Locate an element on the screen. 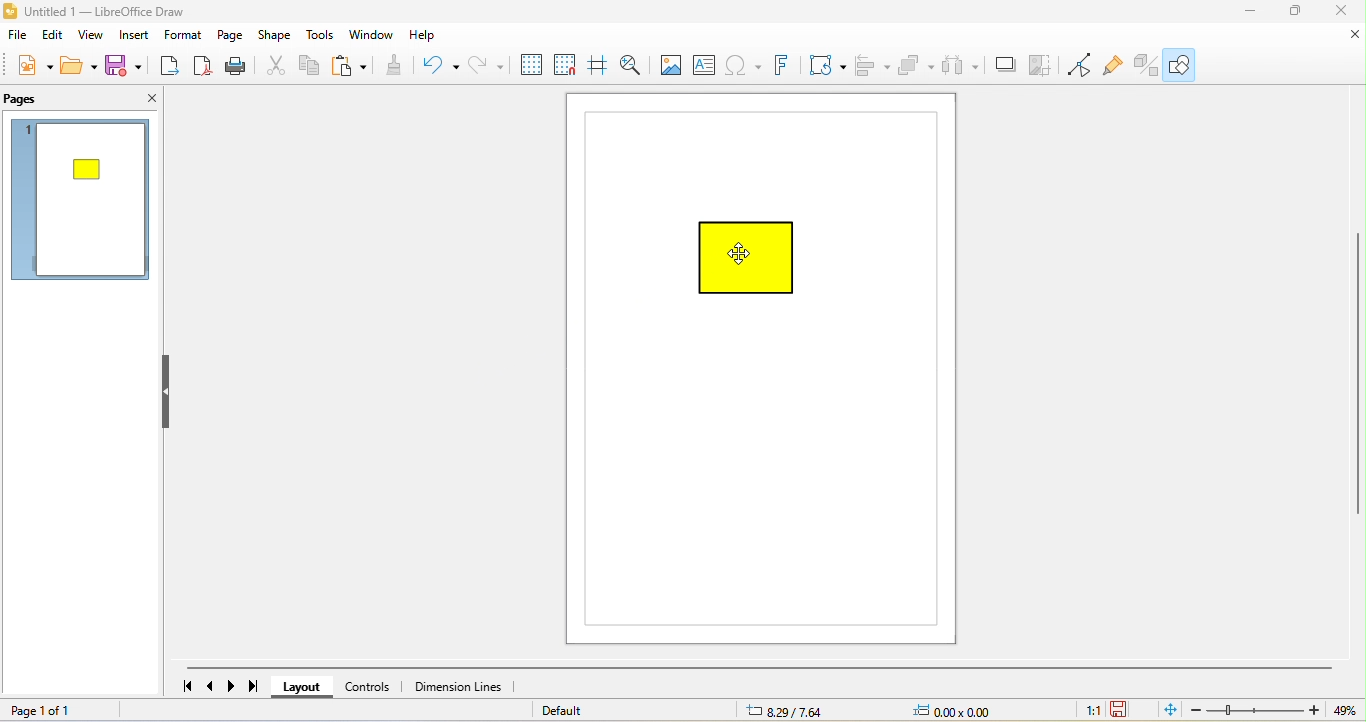 This screenshot has height=722, width=1366. copy is located at coordinates (315, 64).